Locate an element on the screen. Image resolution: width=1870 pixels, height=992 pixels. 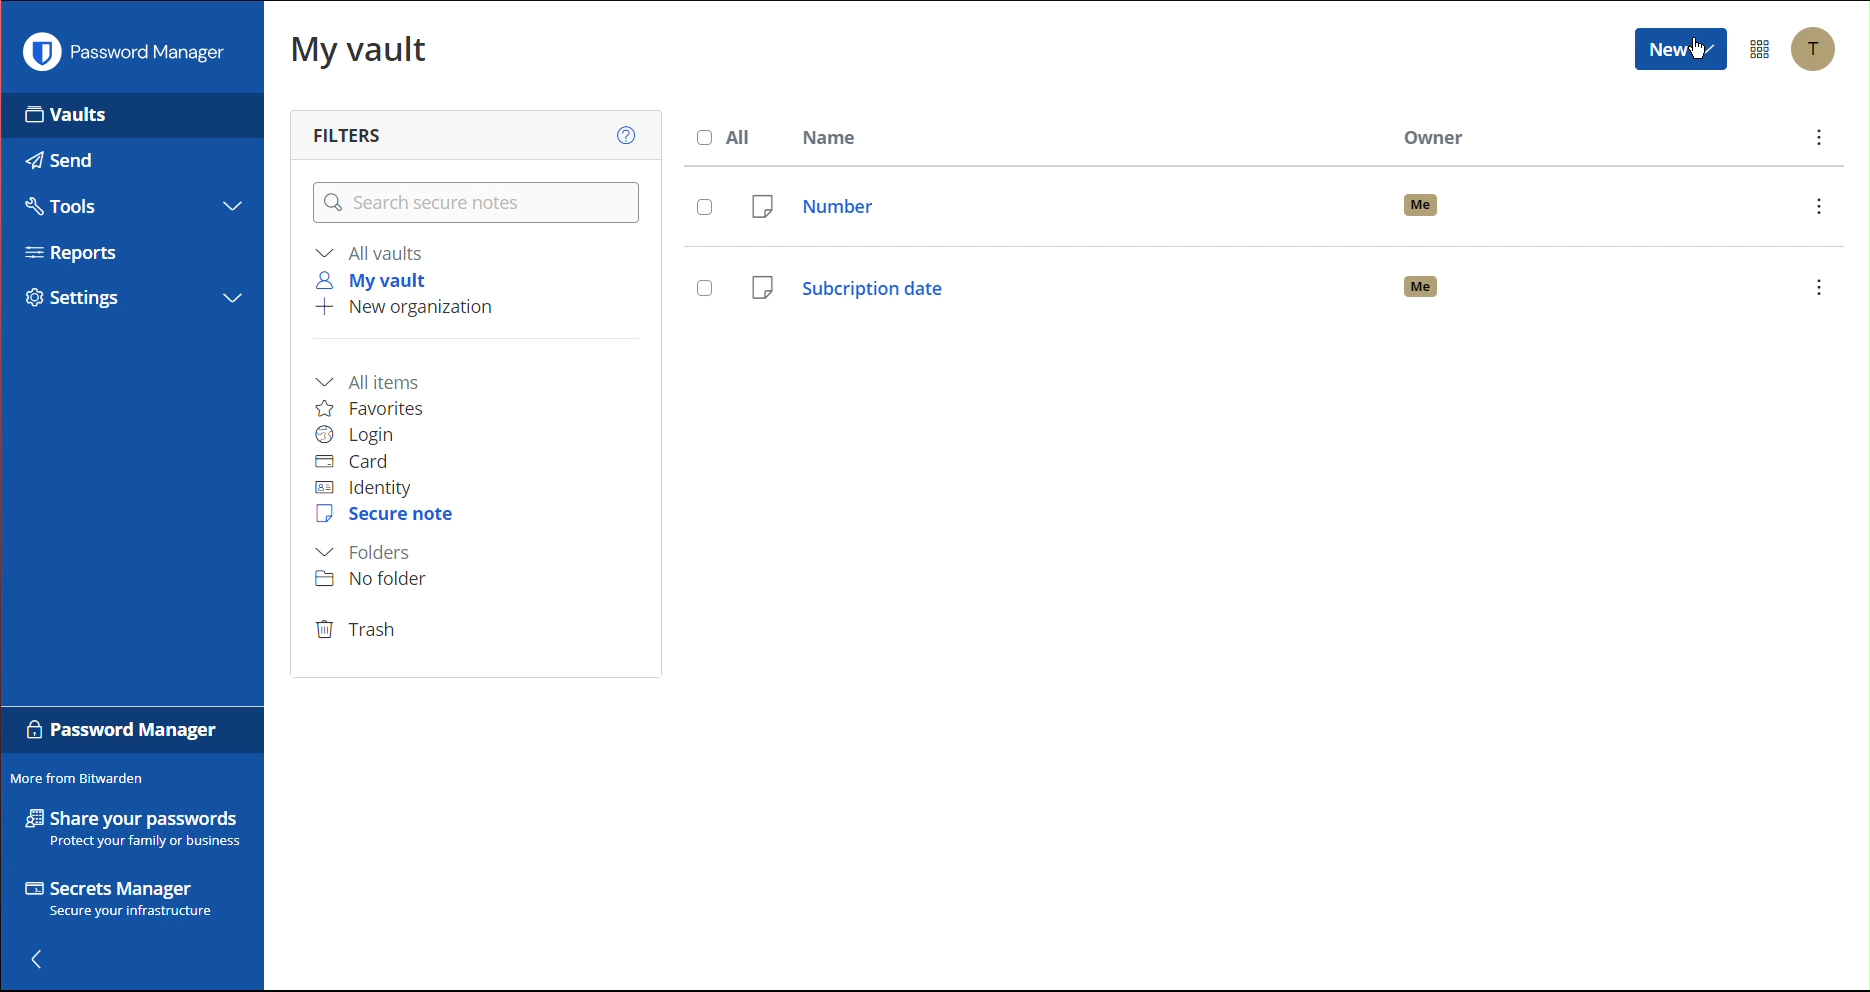
New organization is located at coordinates (405, 311).